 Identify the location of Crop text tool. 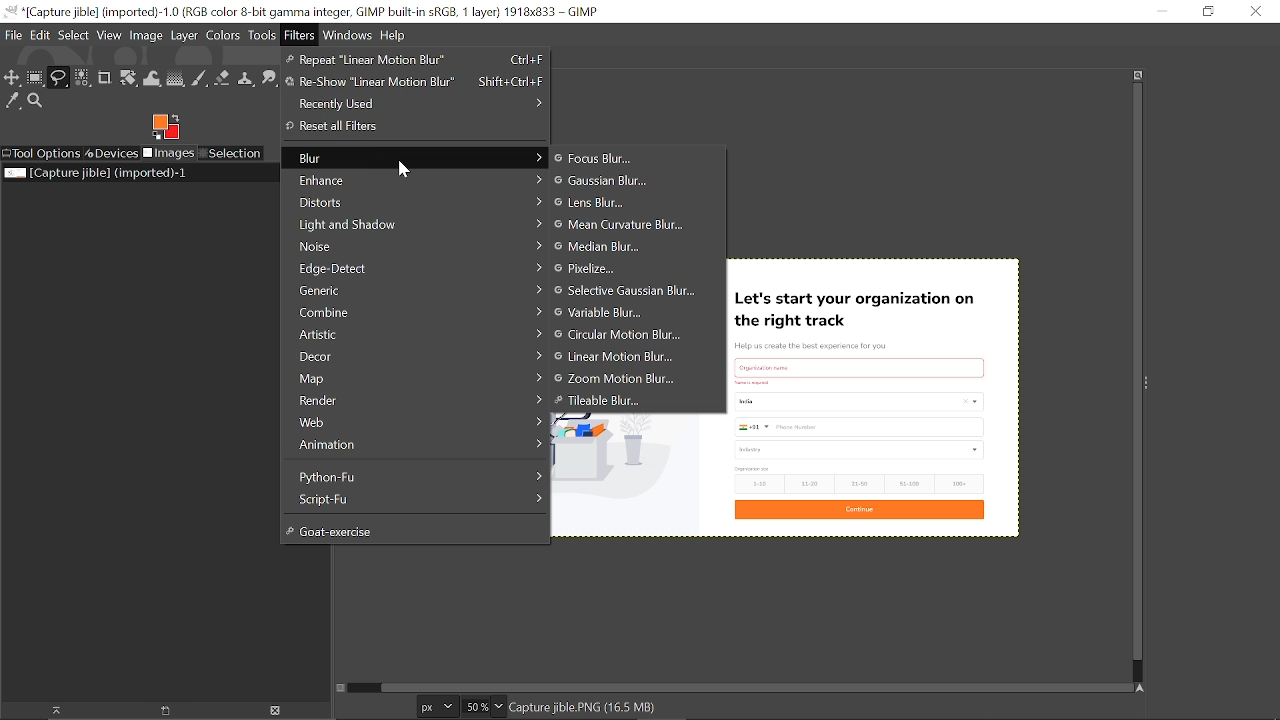
(105, 79).